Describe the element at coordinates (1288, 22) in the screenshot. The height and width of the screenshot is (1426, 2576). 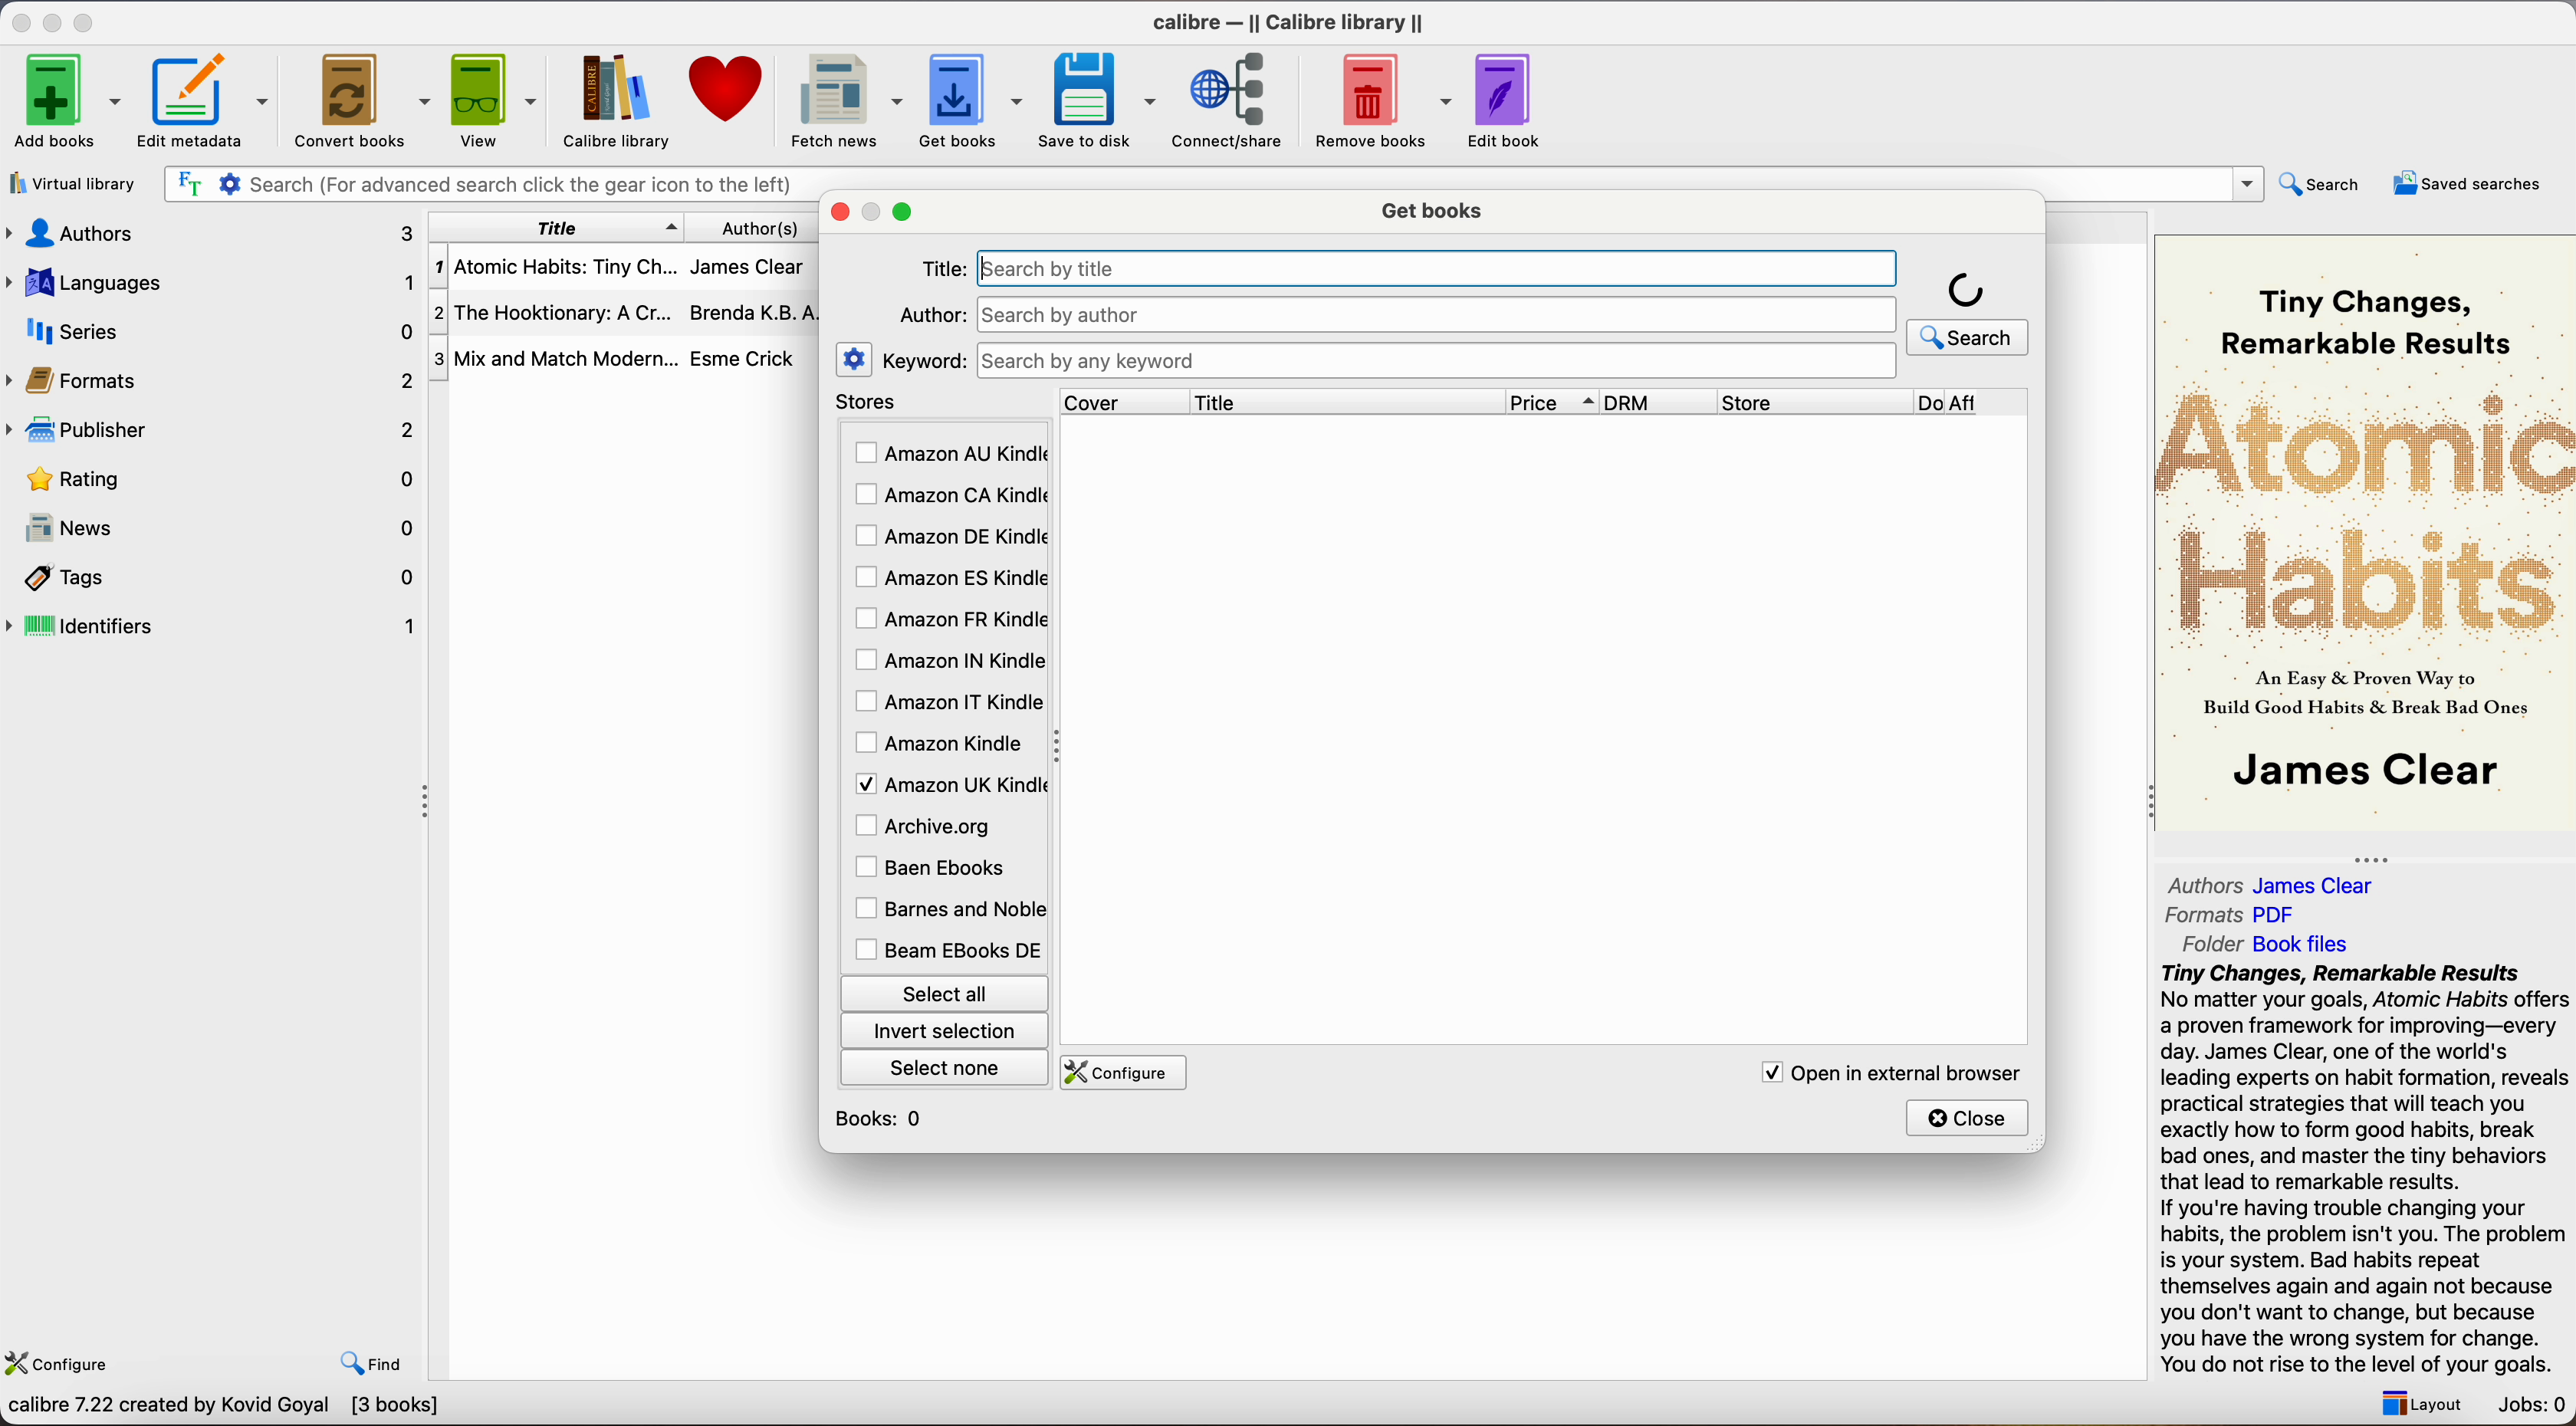
I see `Calibre - ||Calibre library||` at that location.